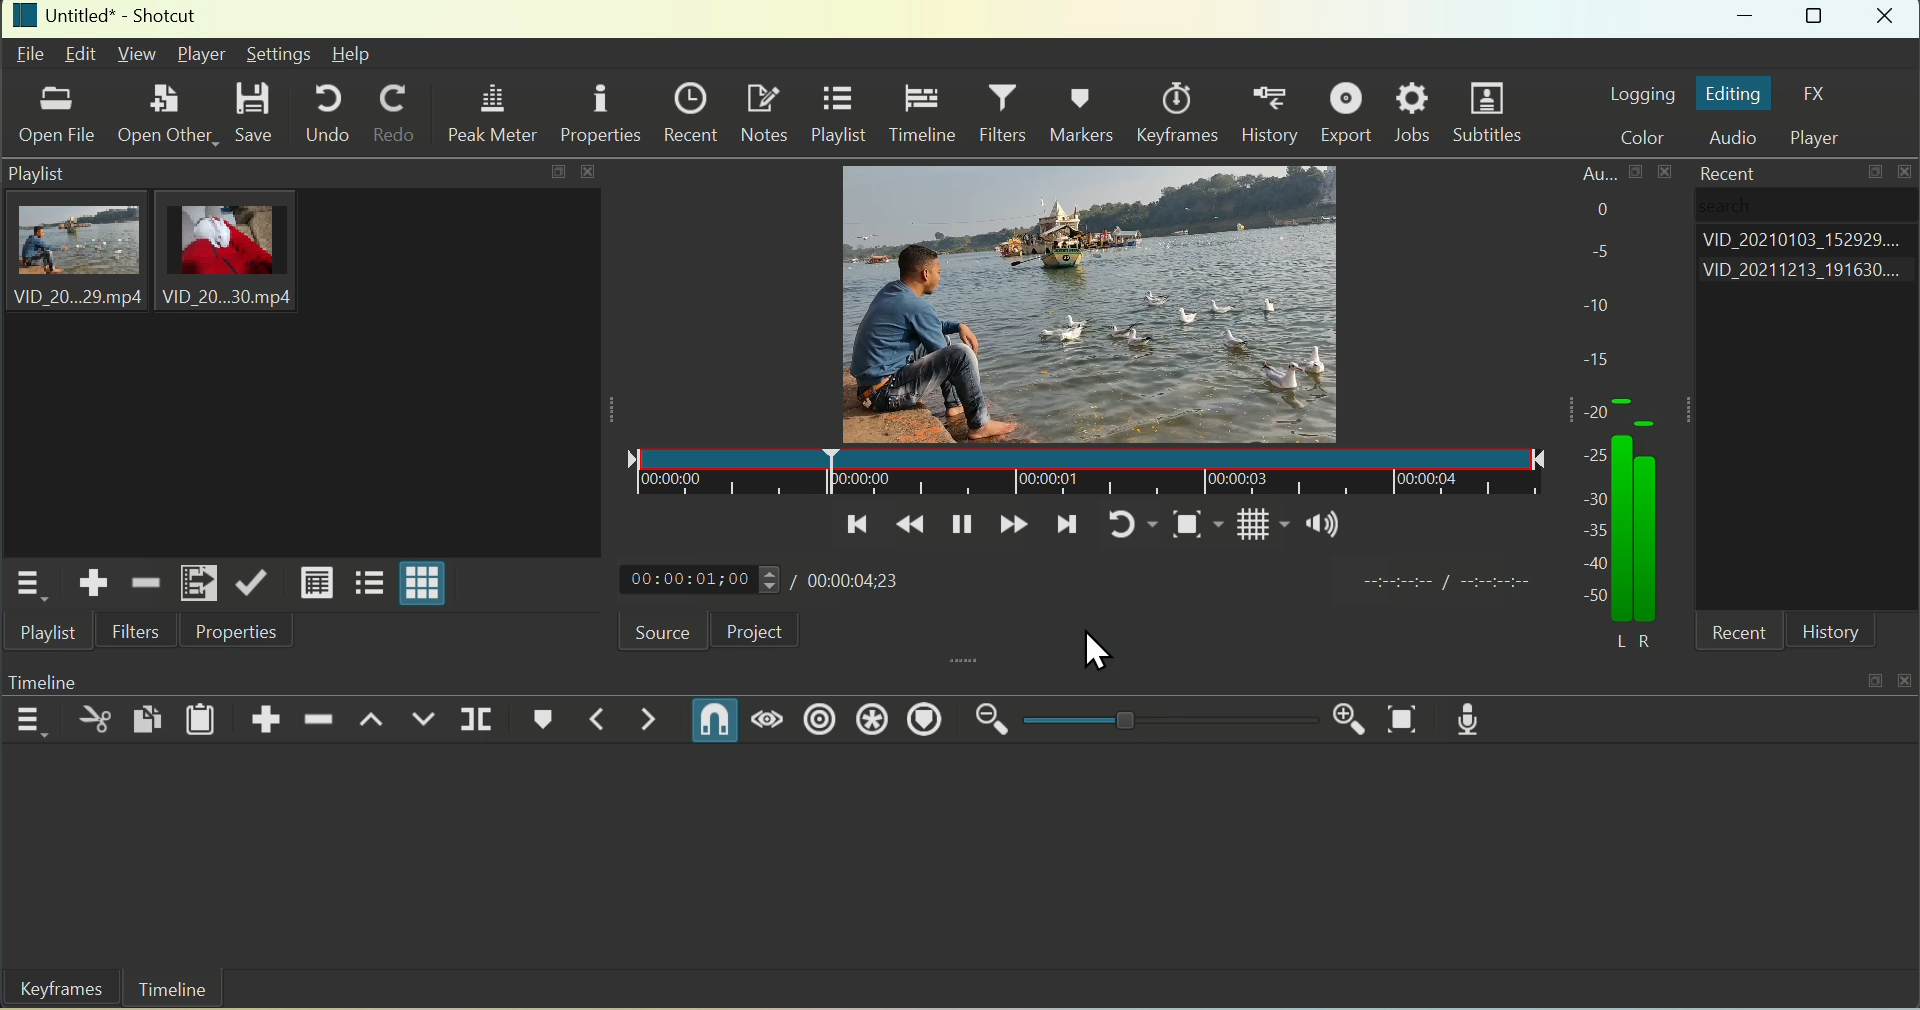 The height and width of the screenshot is (1010, 1920). Describe the element at coordinates (1275, 113) in the screenshot. I see `History` at that location.